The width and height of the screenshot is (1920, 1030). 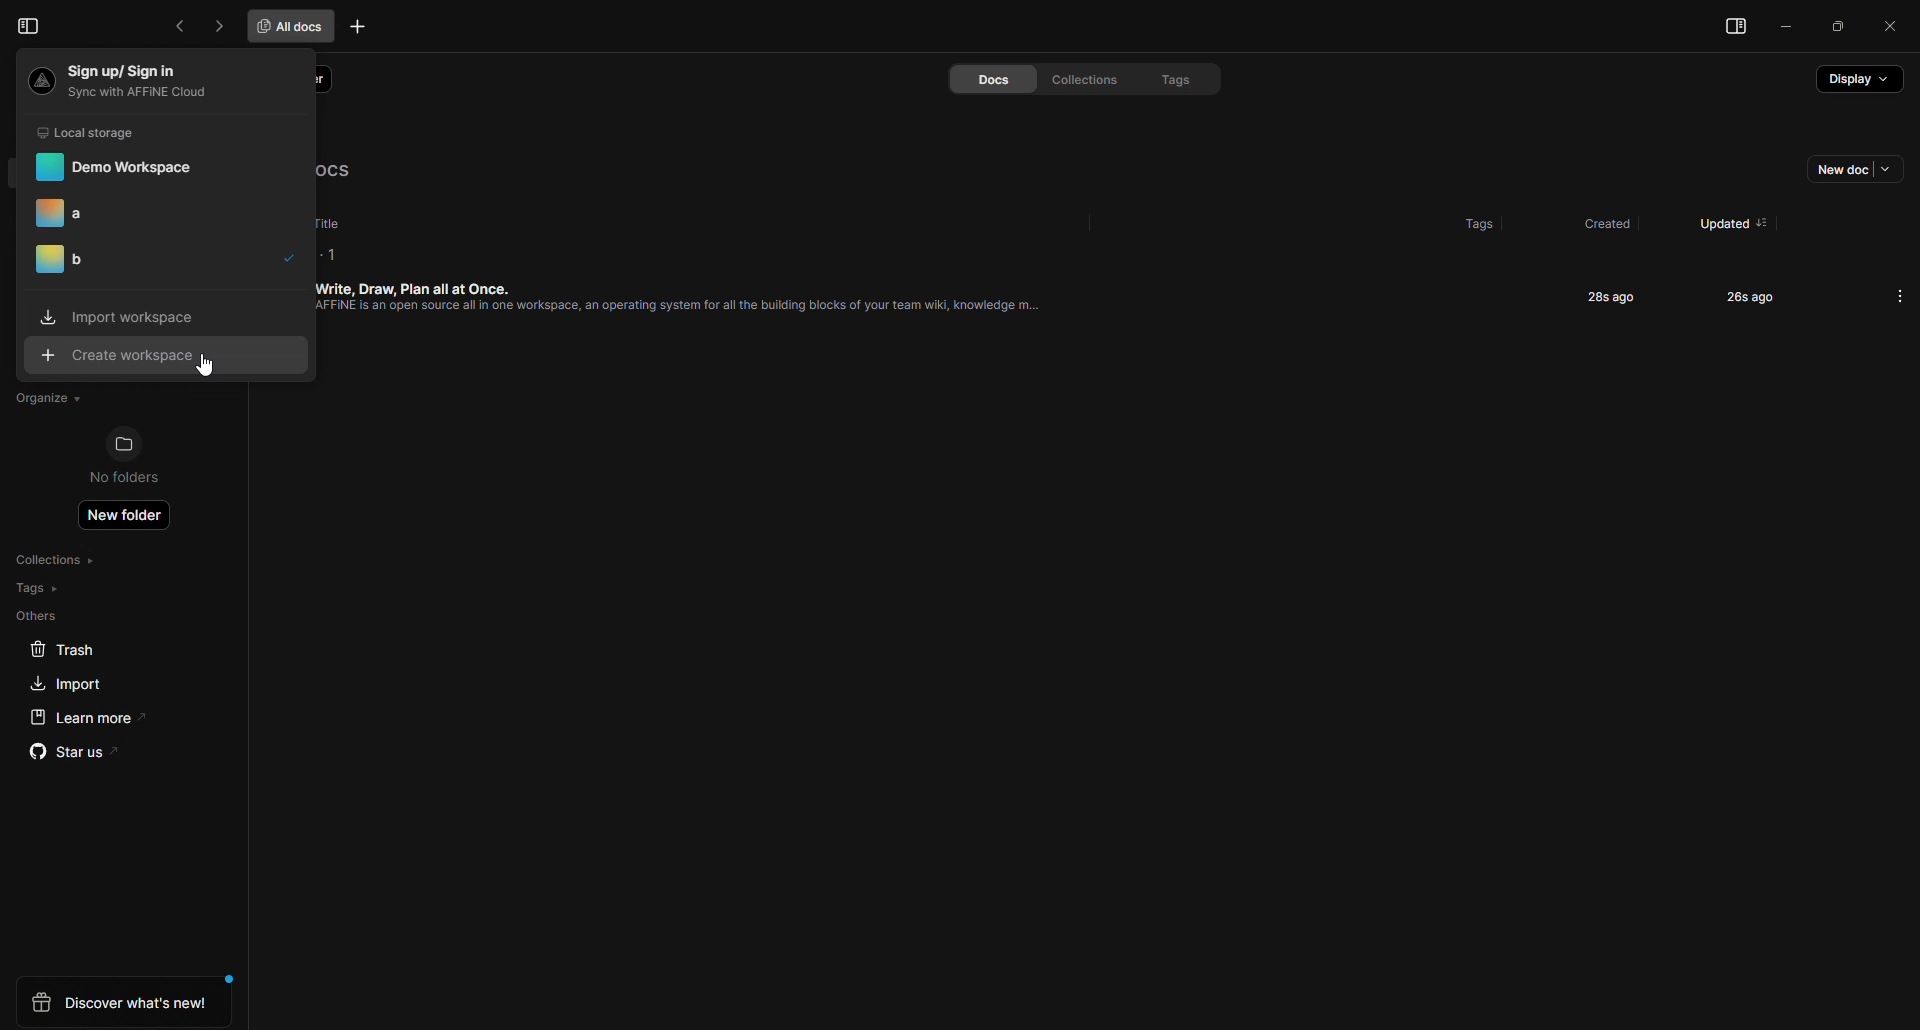 What do you see at coordinates (1900, 295) in the screenshot?
I see `more` at bounding box center [1900, 295].